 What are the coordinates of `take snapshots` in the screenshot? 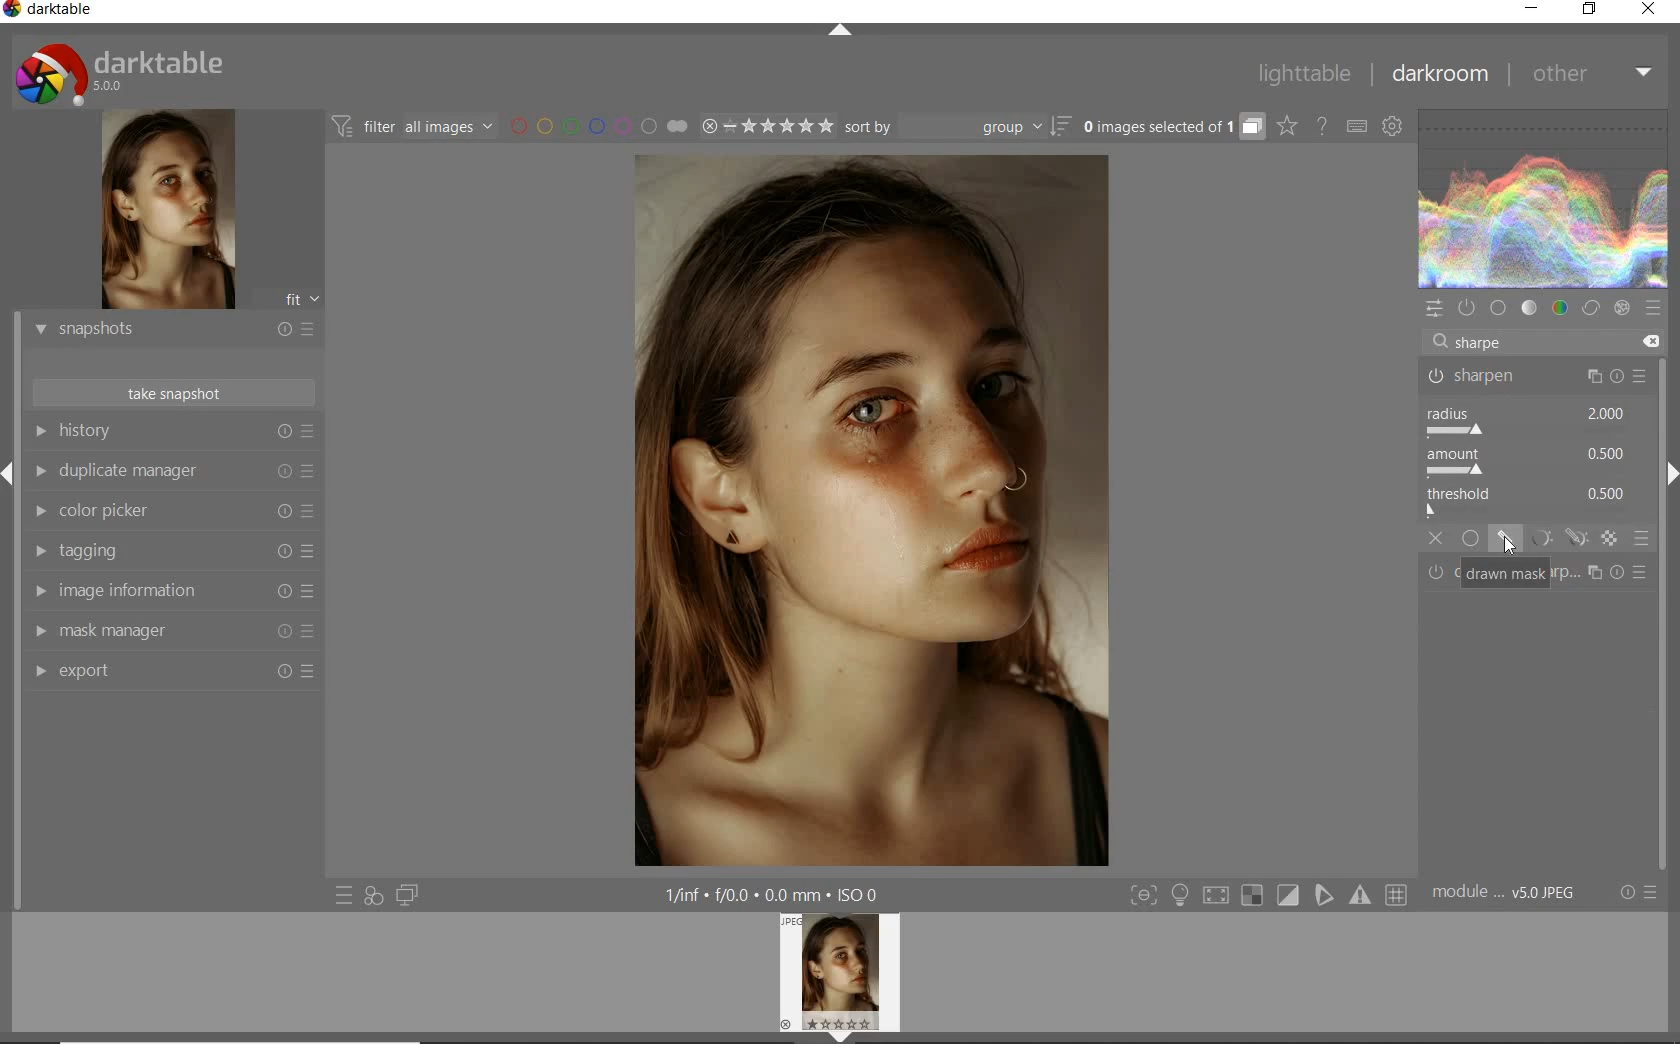 It's located at (175, 393).